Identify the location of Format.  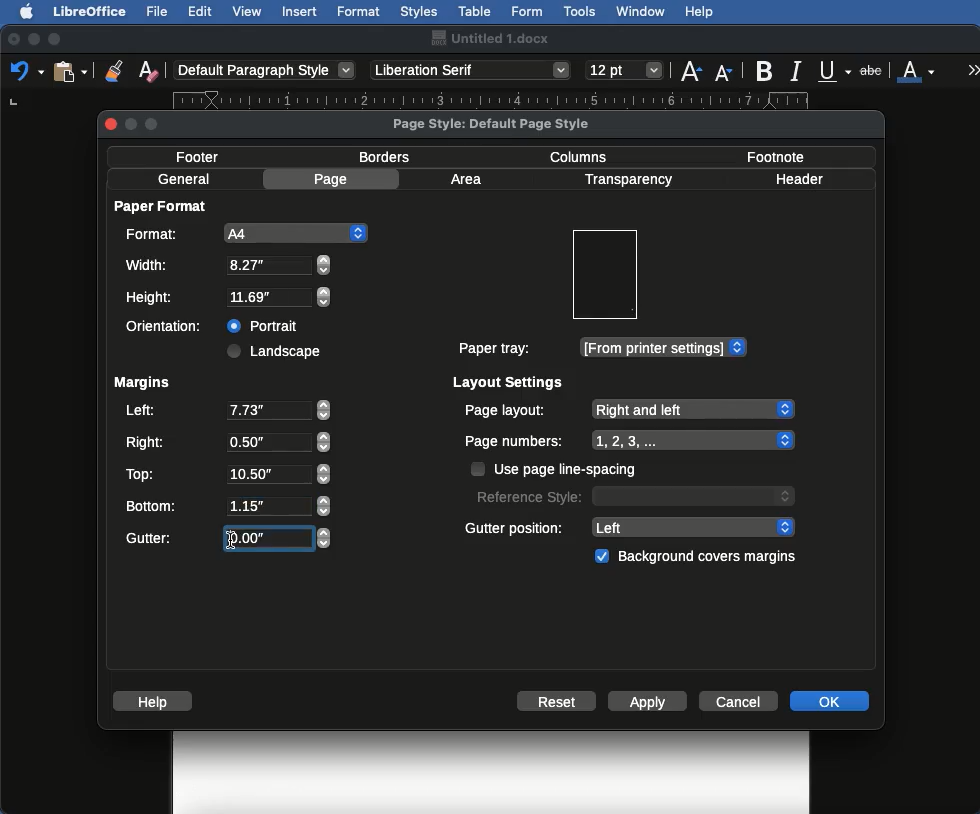
(360, 12).